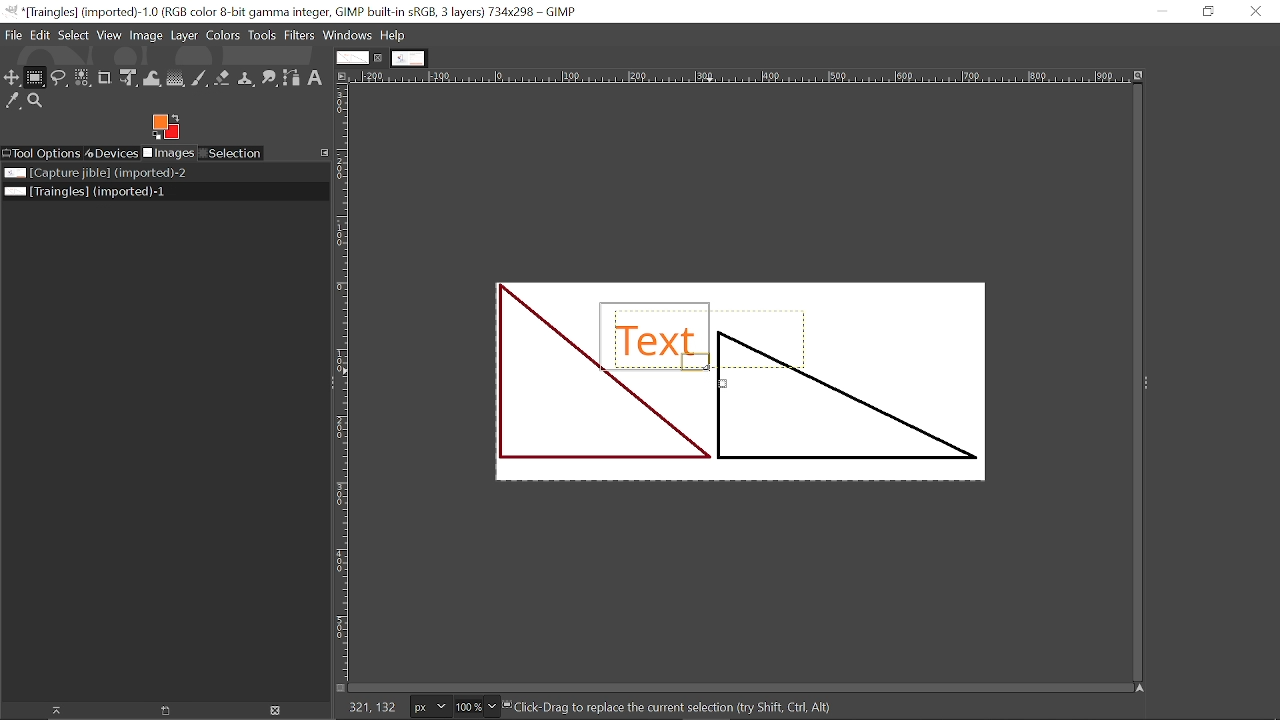 The height and width of the screenshot is (720, 1280). Describe the element at coordinates (223, 80) in the screenshot. I see `eraser tool` at that location.